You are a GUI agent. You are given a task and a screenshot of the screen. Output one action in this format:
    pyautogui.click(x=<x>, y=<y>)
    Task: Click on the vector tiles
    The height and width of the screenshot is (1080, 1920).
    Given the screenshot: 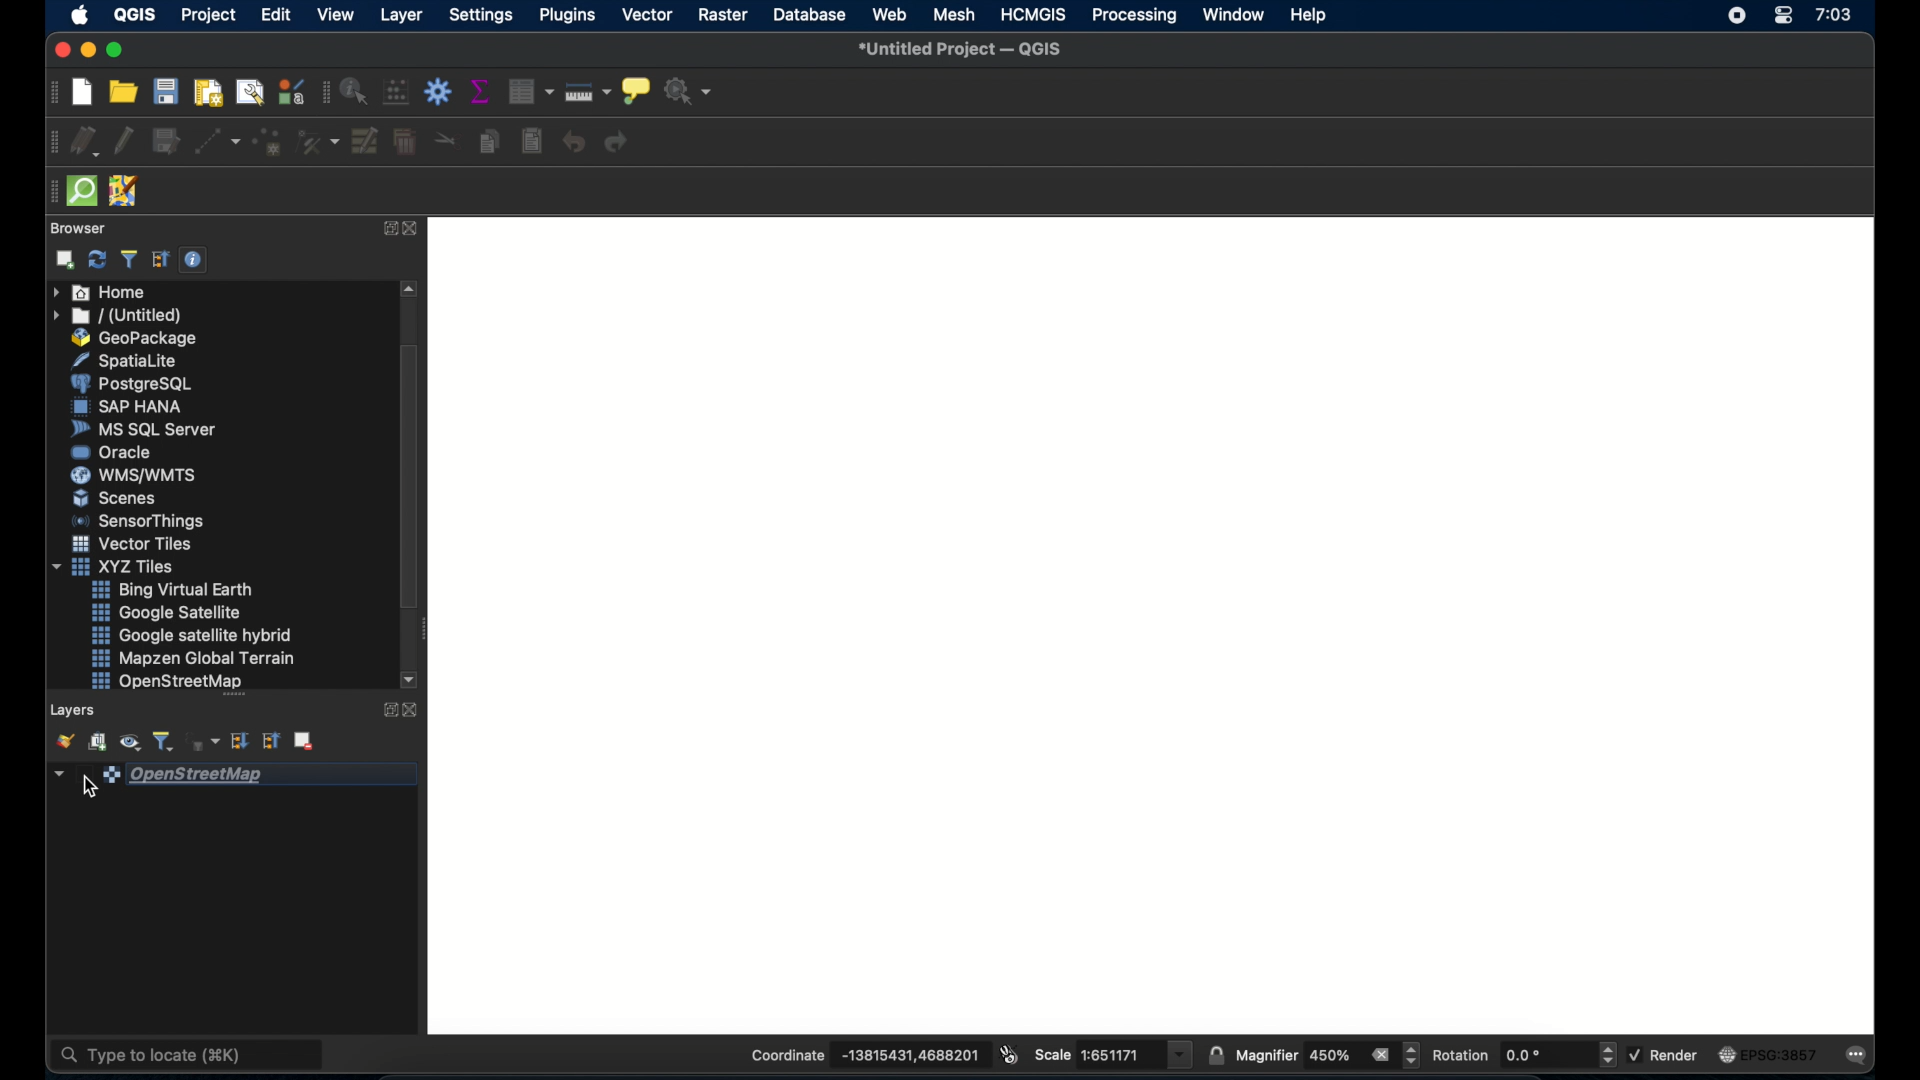 What is the action you would take?
    pyautogui.click(x=132, y=544)
    